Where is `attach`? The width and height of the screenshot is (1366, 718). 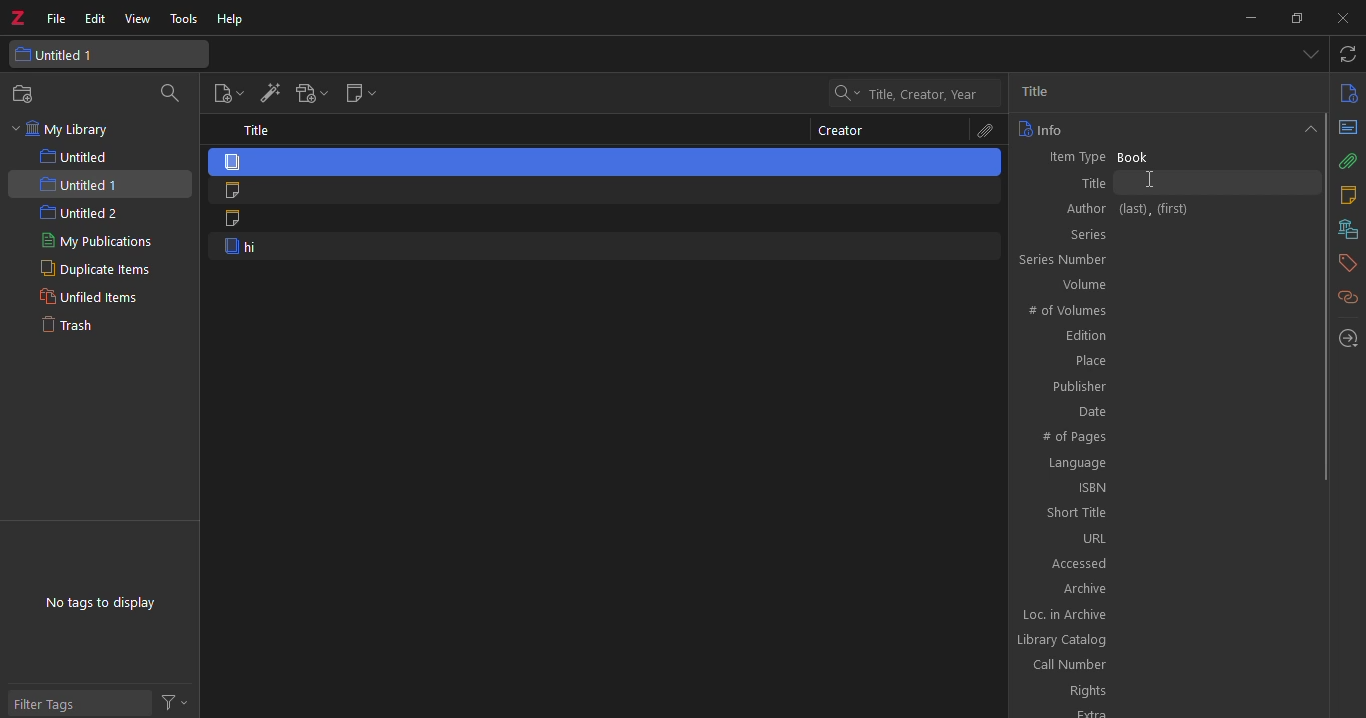 attach is located at coordinates (1349, 161).